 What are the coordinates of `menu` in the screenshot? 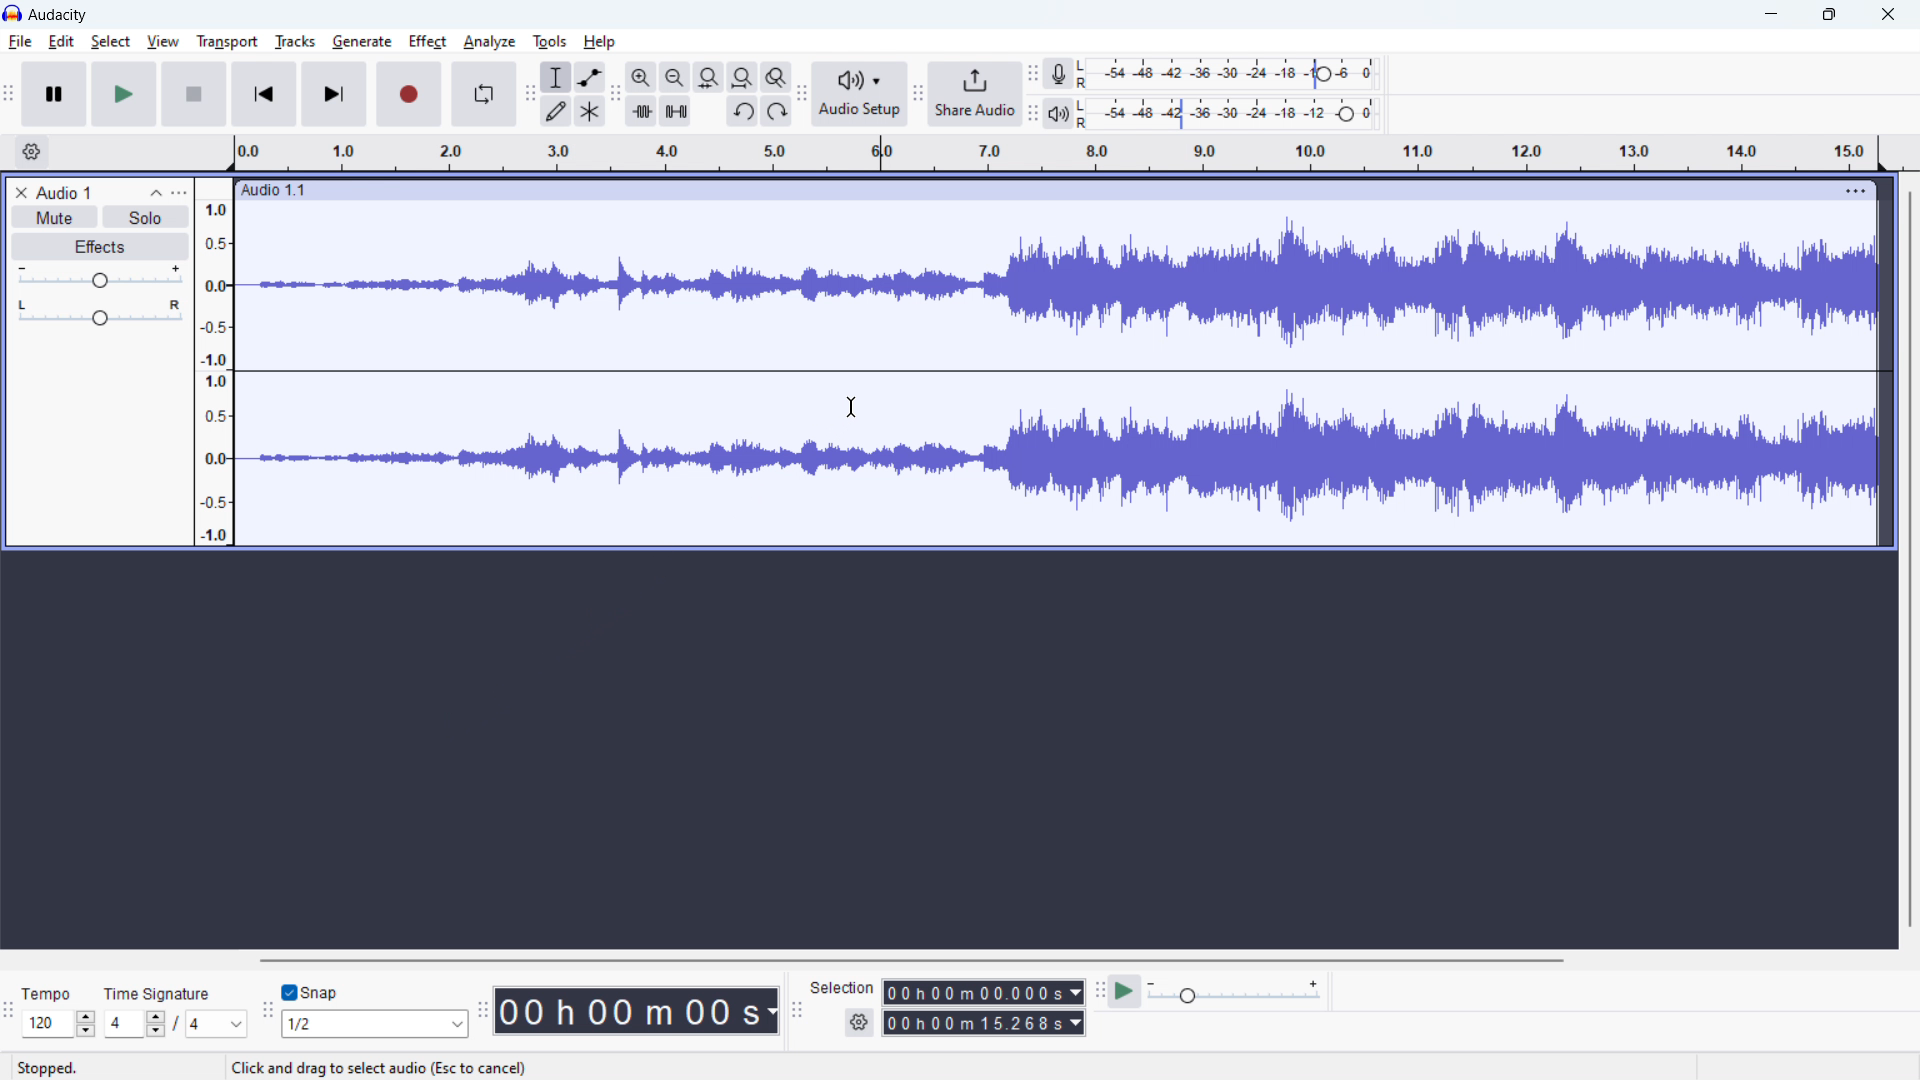 It's located at (1858, 190).